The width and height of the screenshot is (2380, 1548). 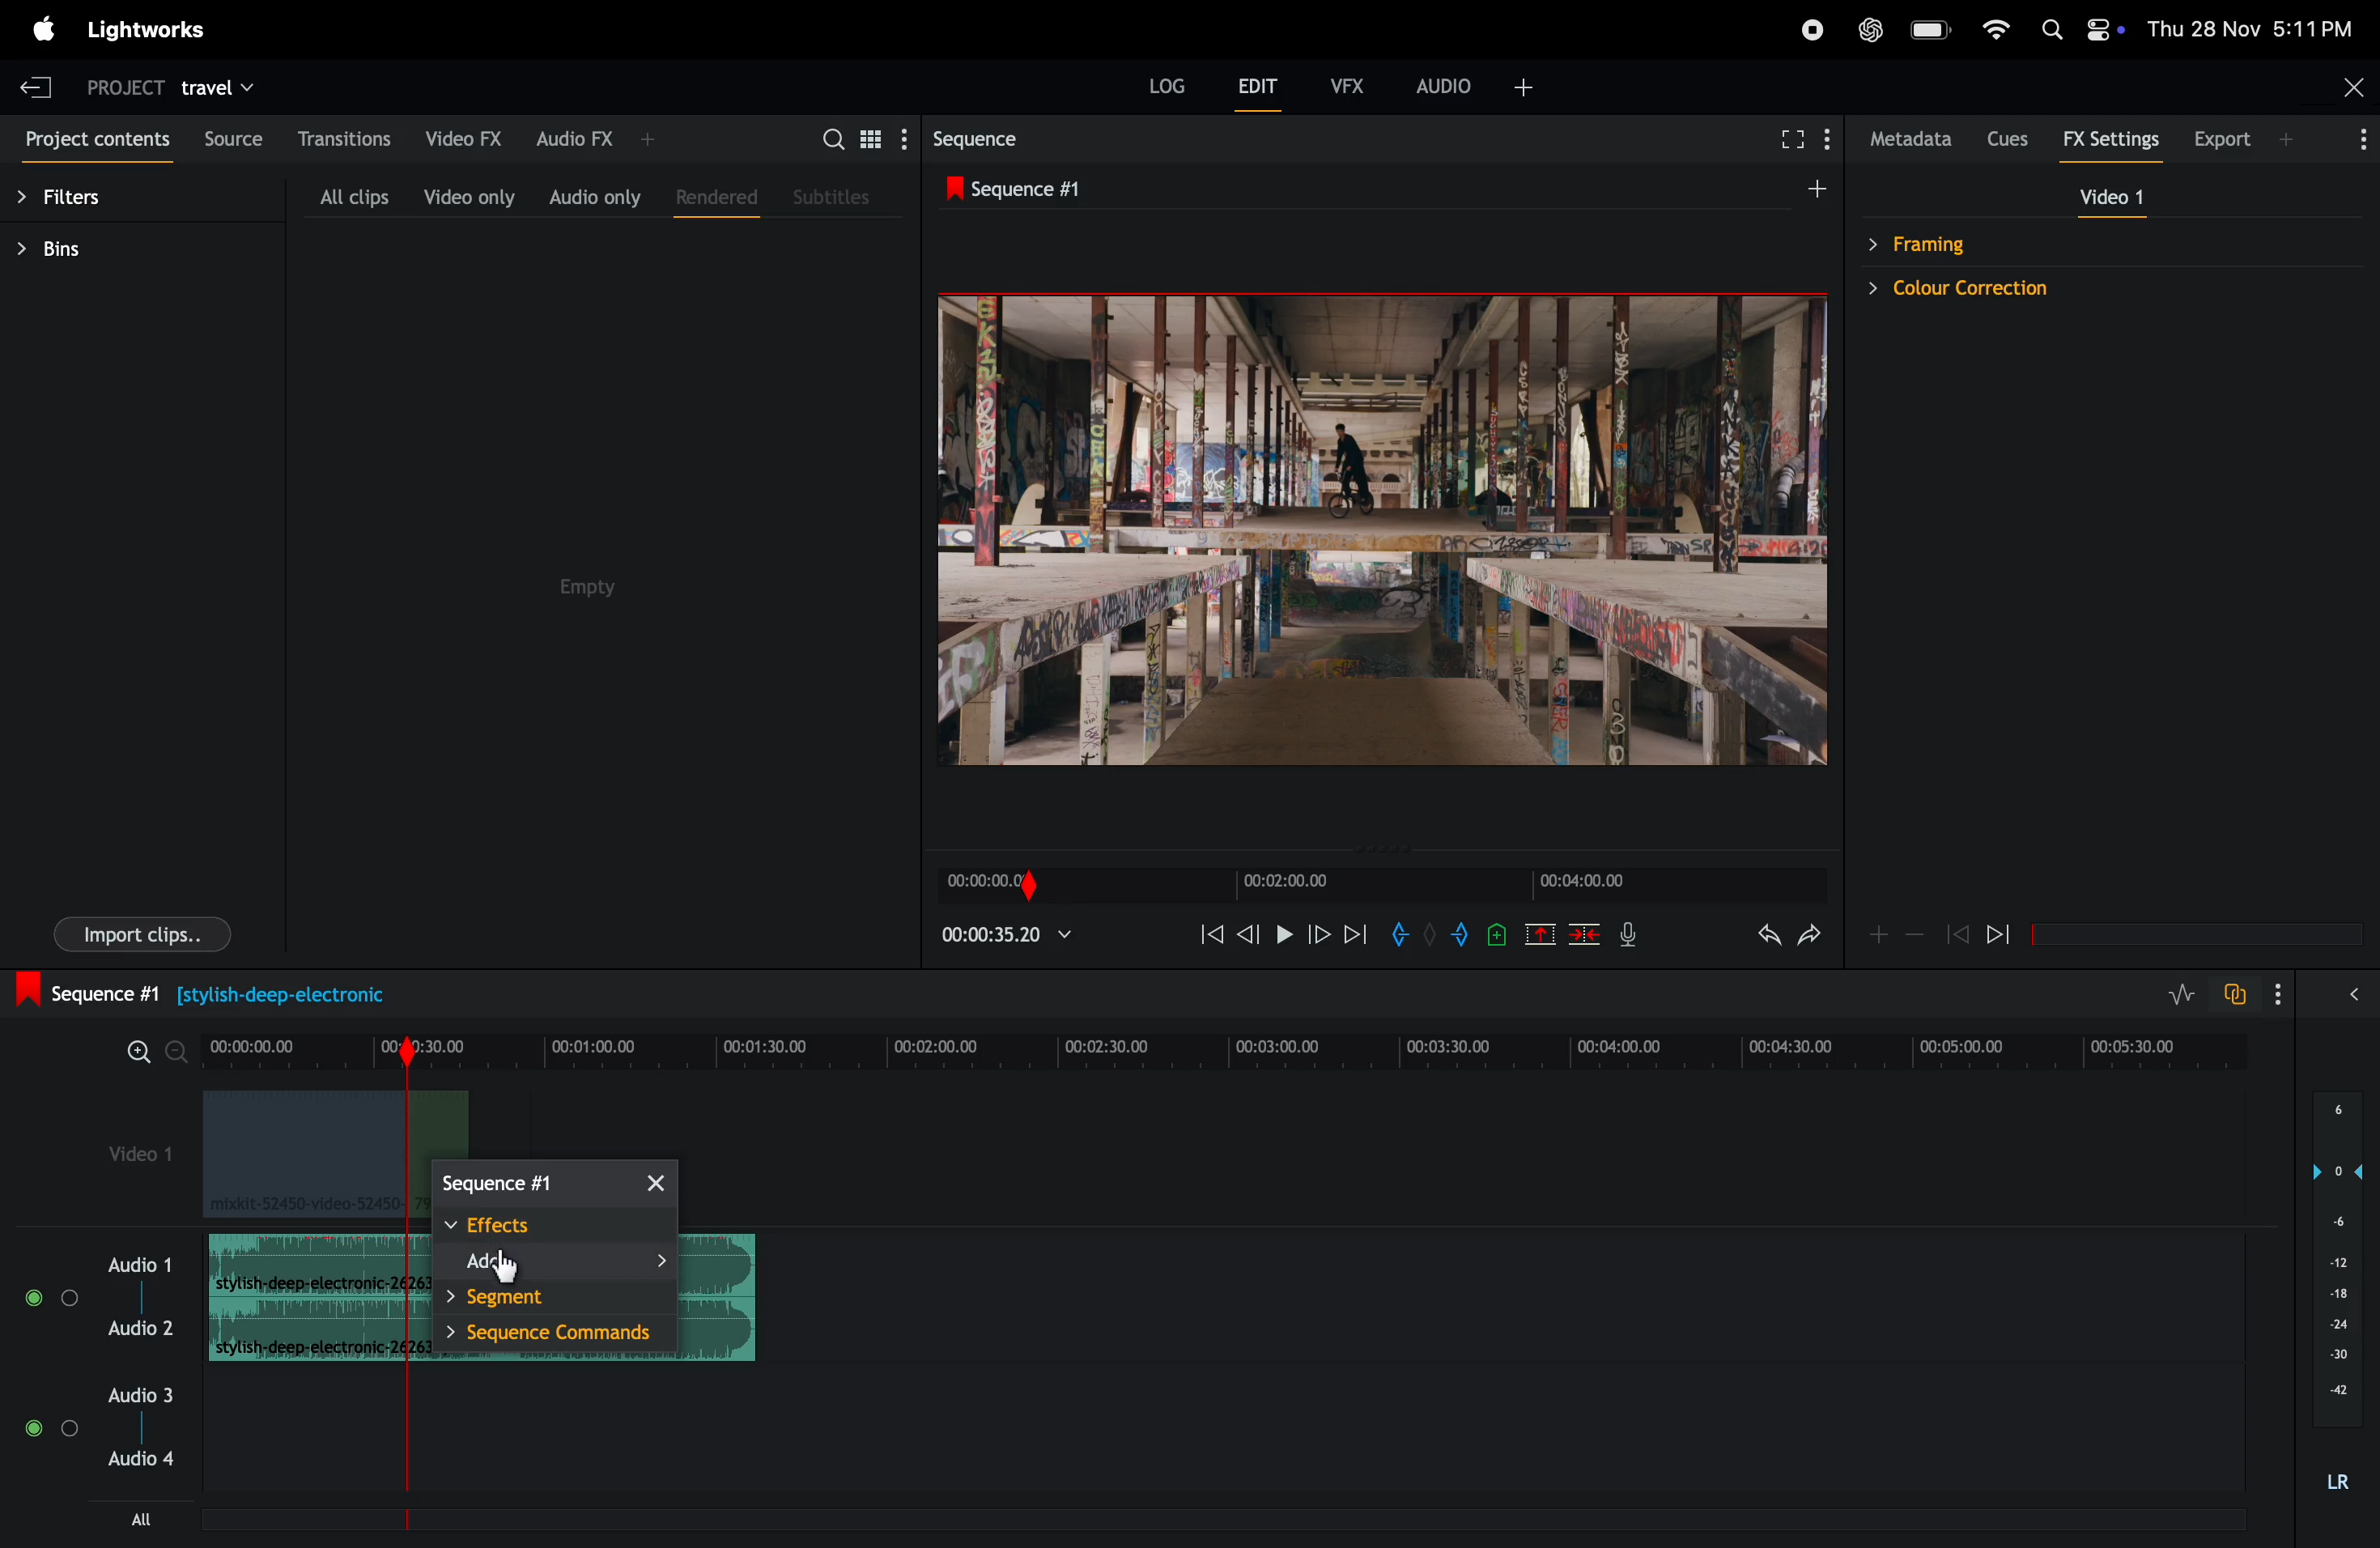 I want to click on time frames, so click(x=1225, y=1047).